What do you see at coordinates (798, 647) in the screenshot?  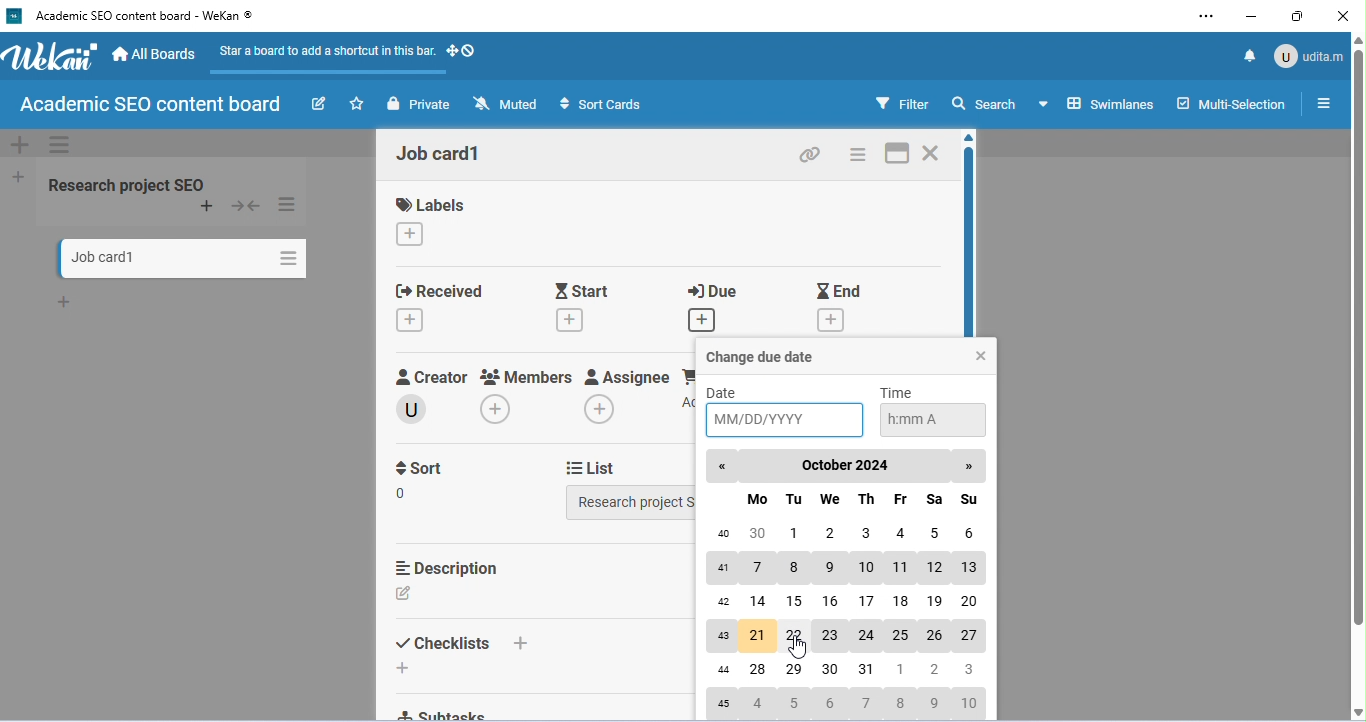 I see `cursor movement` at bounding box center [798, 647].